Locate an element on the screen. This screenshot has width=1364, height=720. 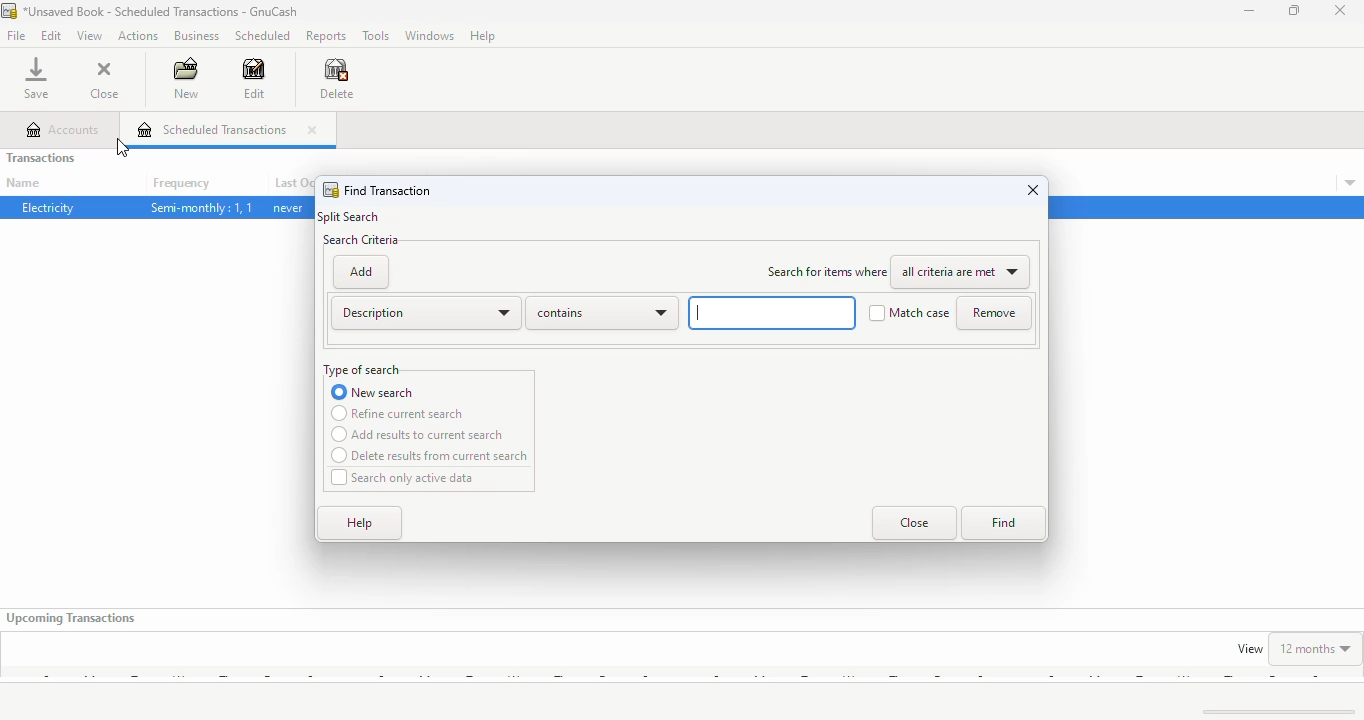
new search is located at coordinates (373, 392).